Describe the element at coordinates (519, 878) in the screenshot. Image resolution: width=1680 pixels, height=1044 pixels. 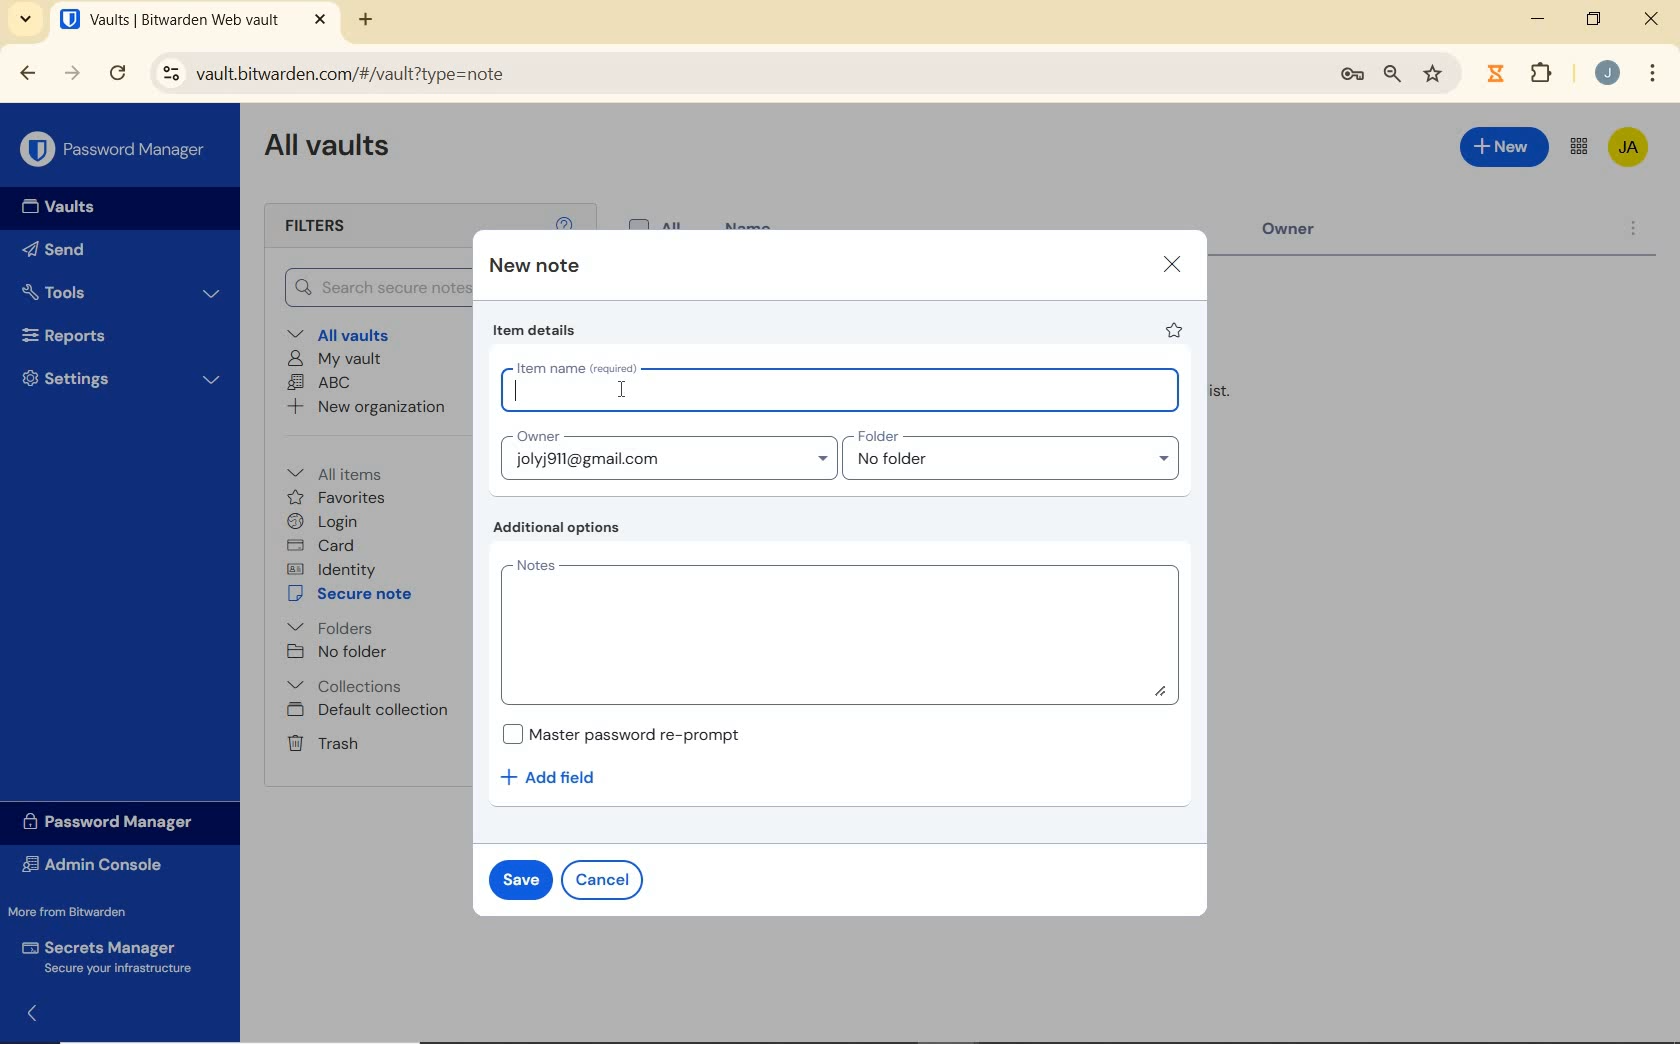
I see `save` at that location.